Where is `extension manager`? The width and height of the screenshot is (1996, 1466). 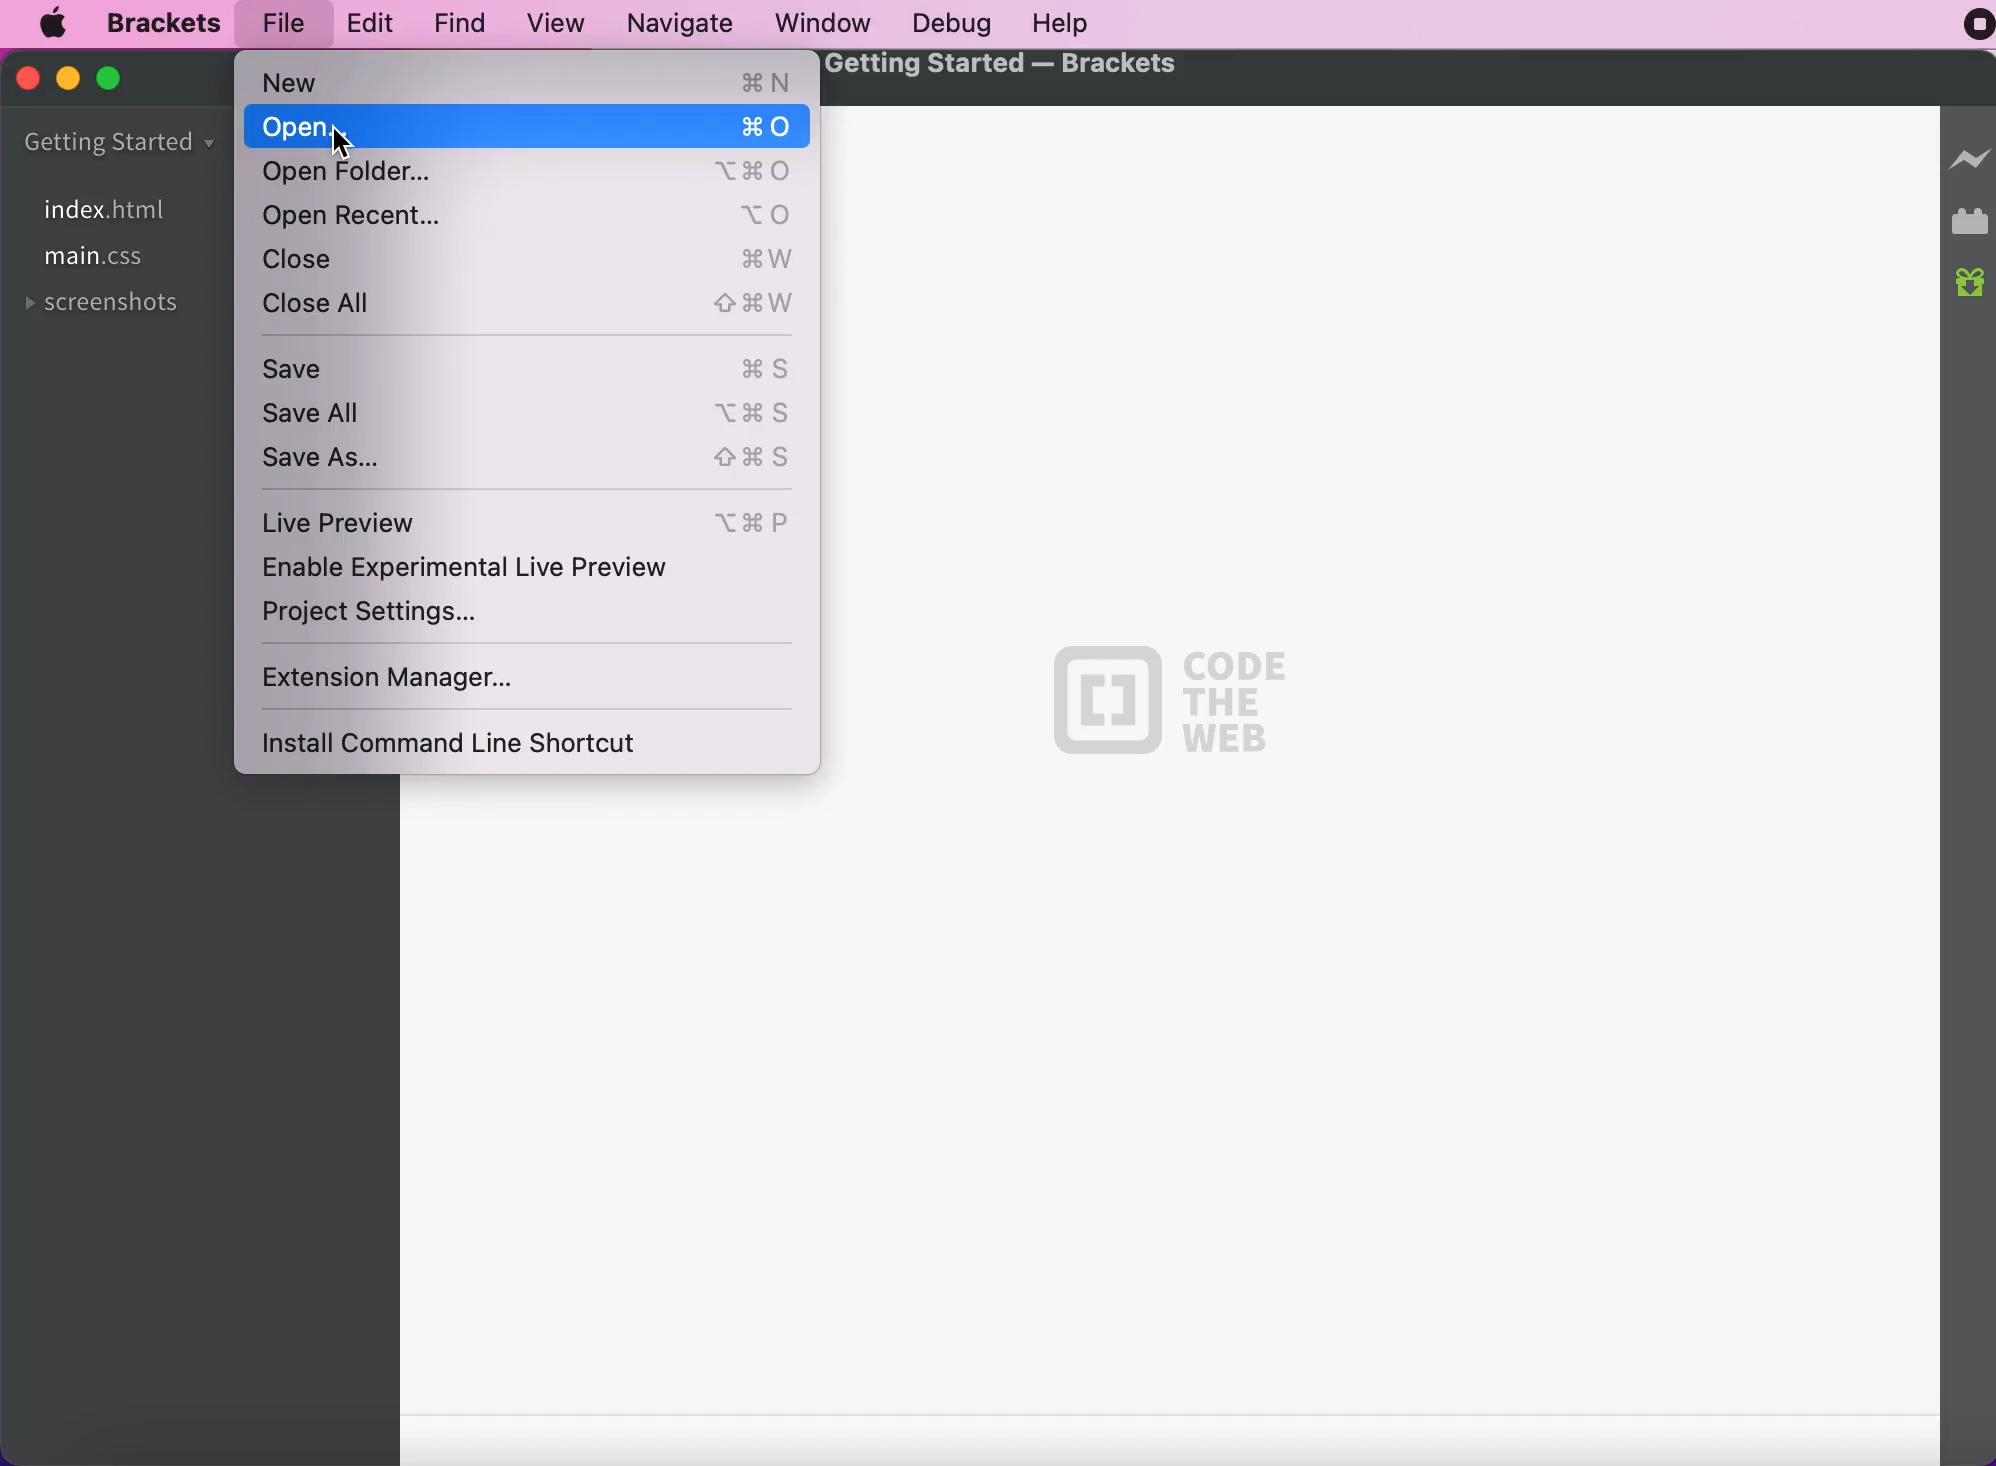
extension manager is located at coordinates (1969, 220).